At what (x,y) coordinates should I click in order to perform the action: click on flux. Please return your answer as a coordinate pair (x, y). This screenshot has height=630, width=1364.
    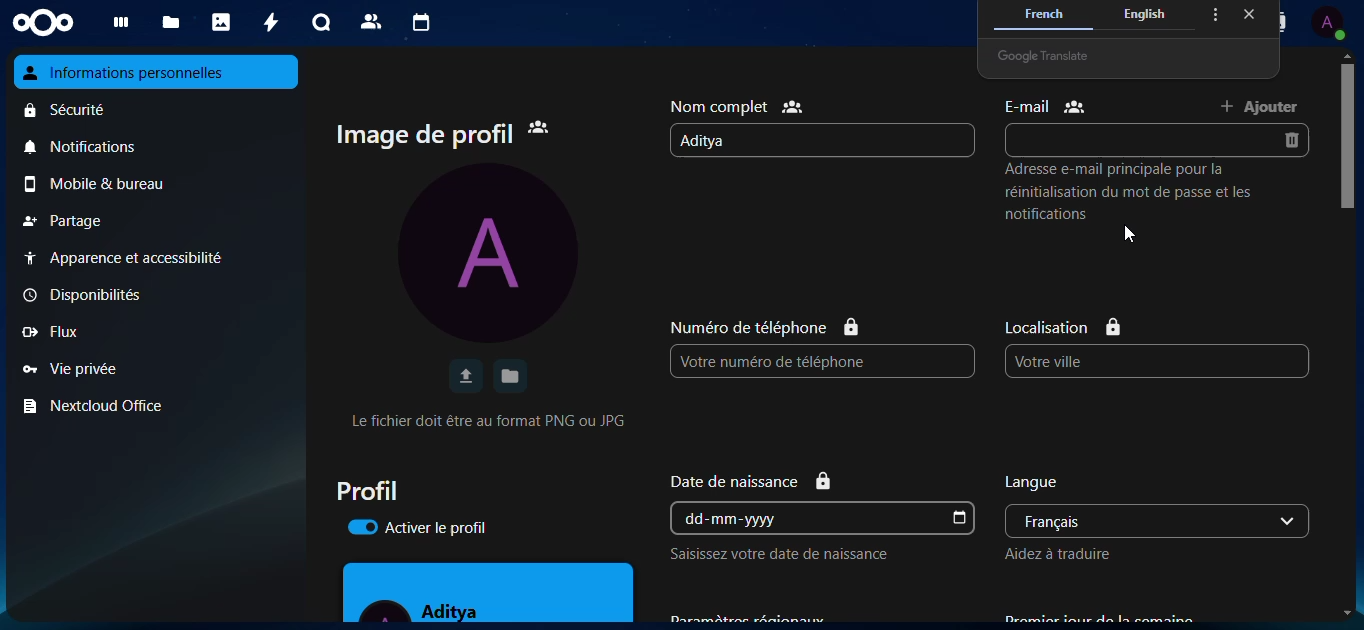
    Looking at the image, I should click on (62, 332).